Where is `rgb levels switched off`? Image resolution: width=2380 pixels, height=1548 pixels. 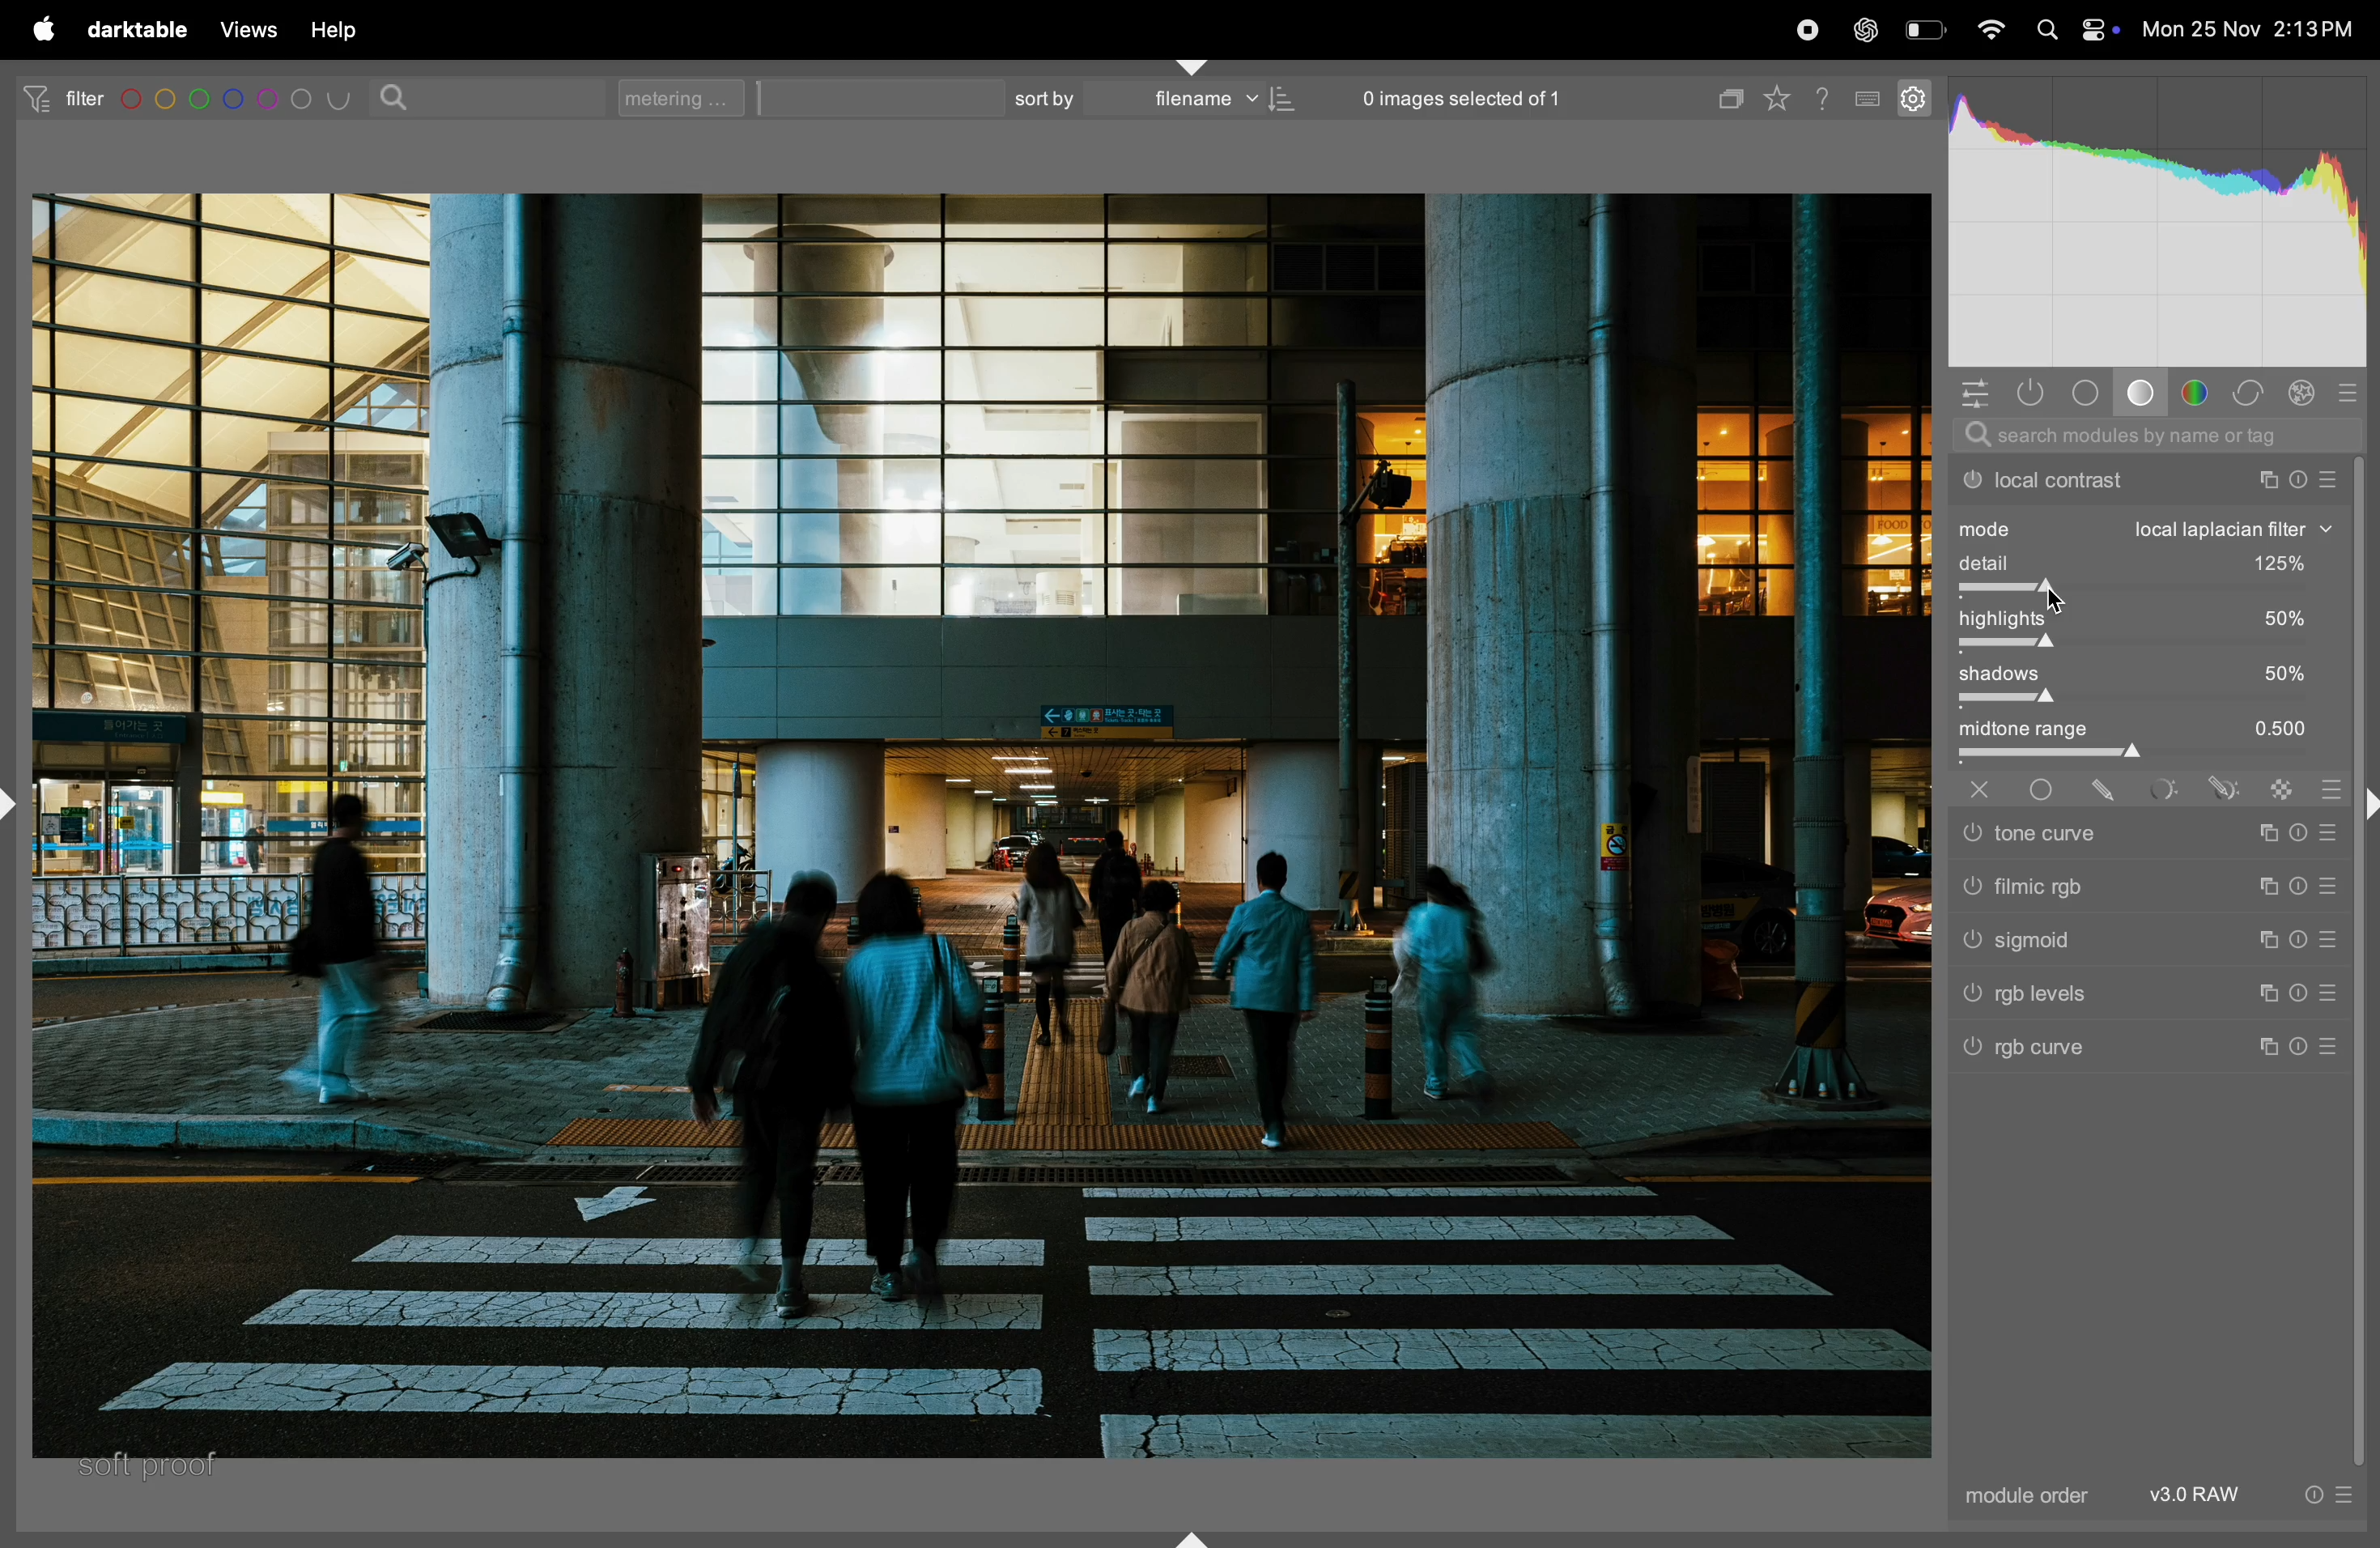 rgb levels switched off is located at coordinates (1970, 997).